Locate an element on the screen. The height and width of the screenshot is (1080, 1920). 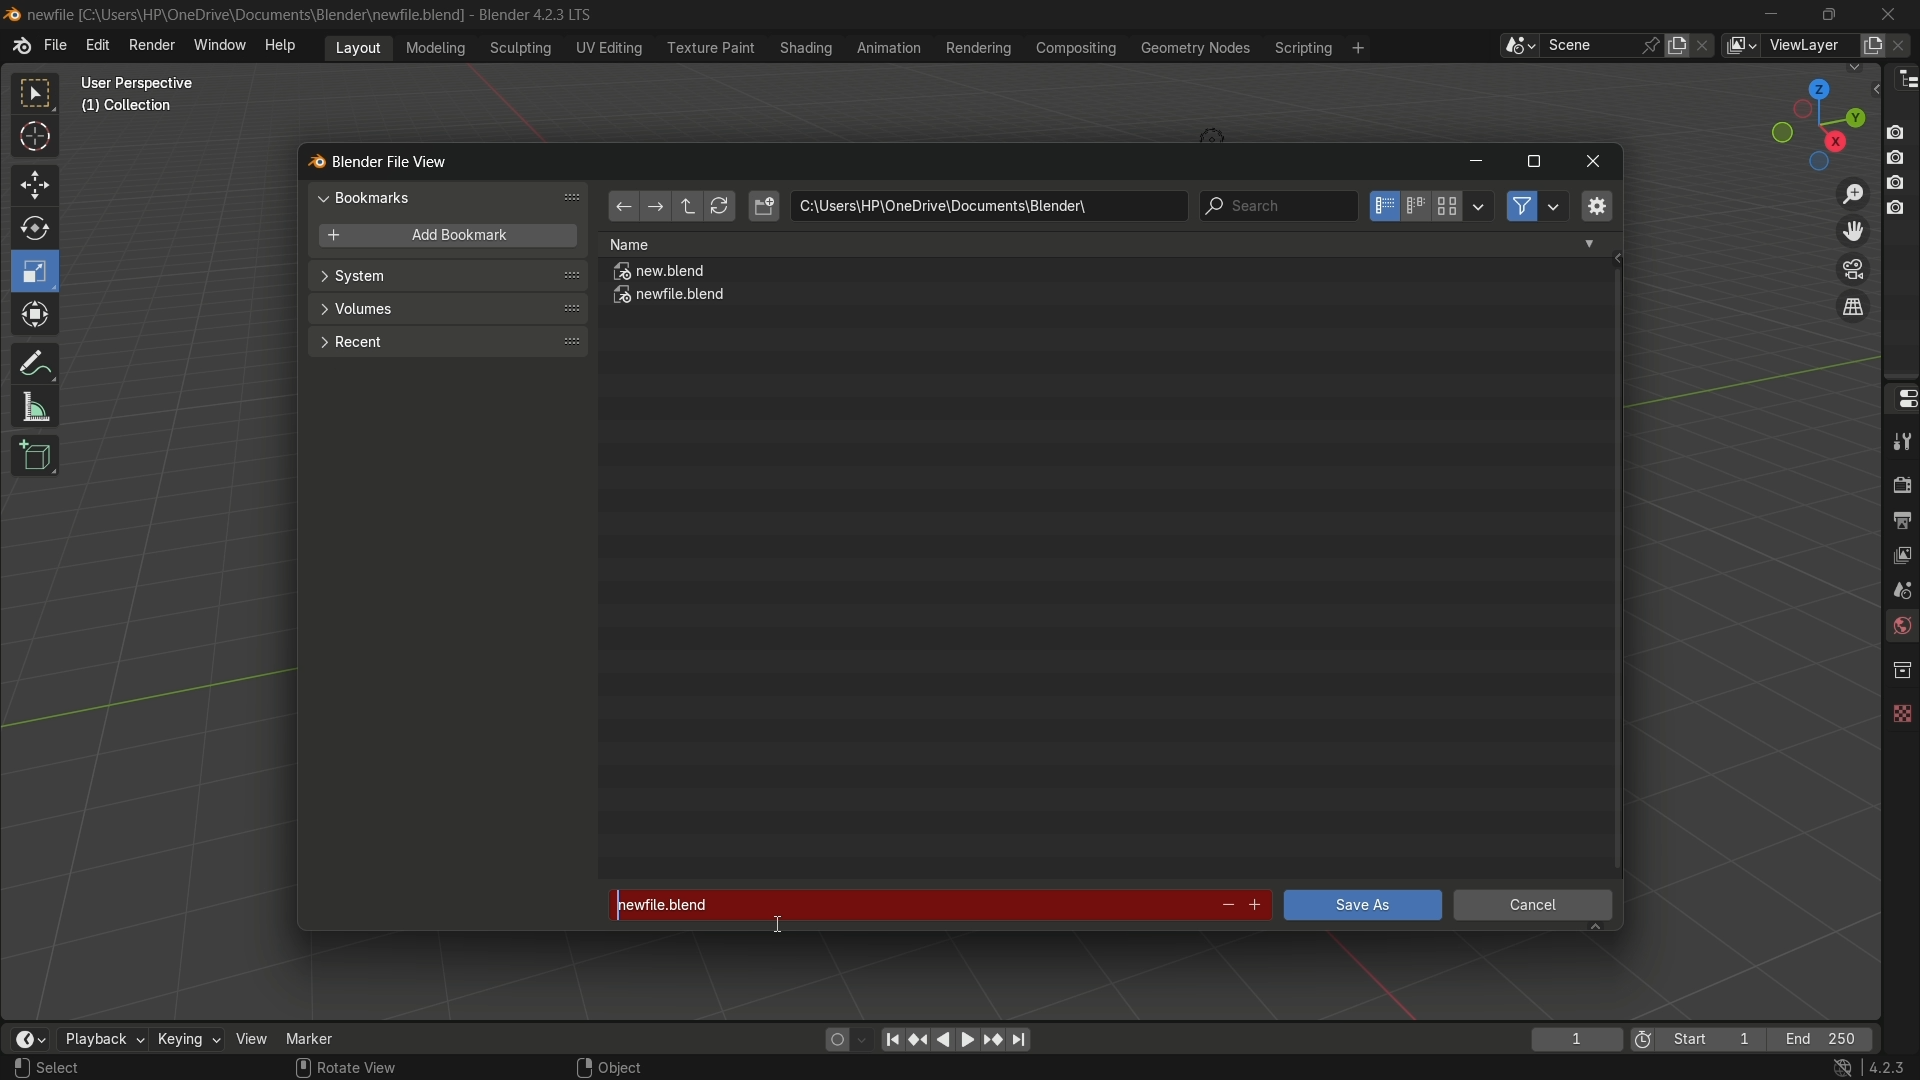
jump to keyframe is located at coordinates (993, 1038).